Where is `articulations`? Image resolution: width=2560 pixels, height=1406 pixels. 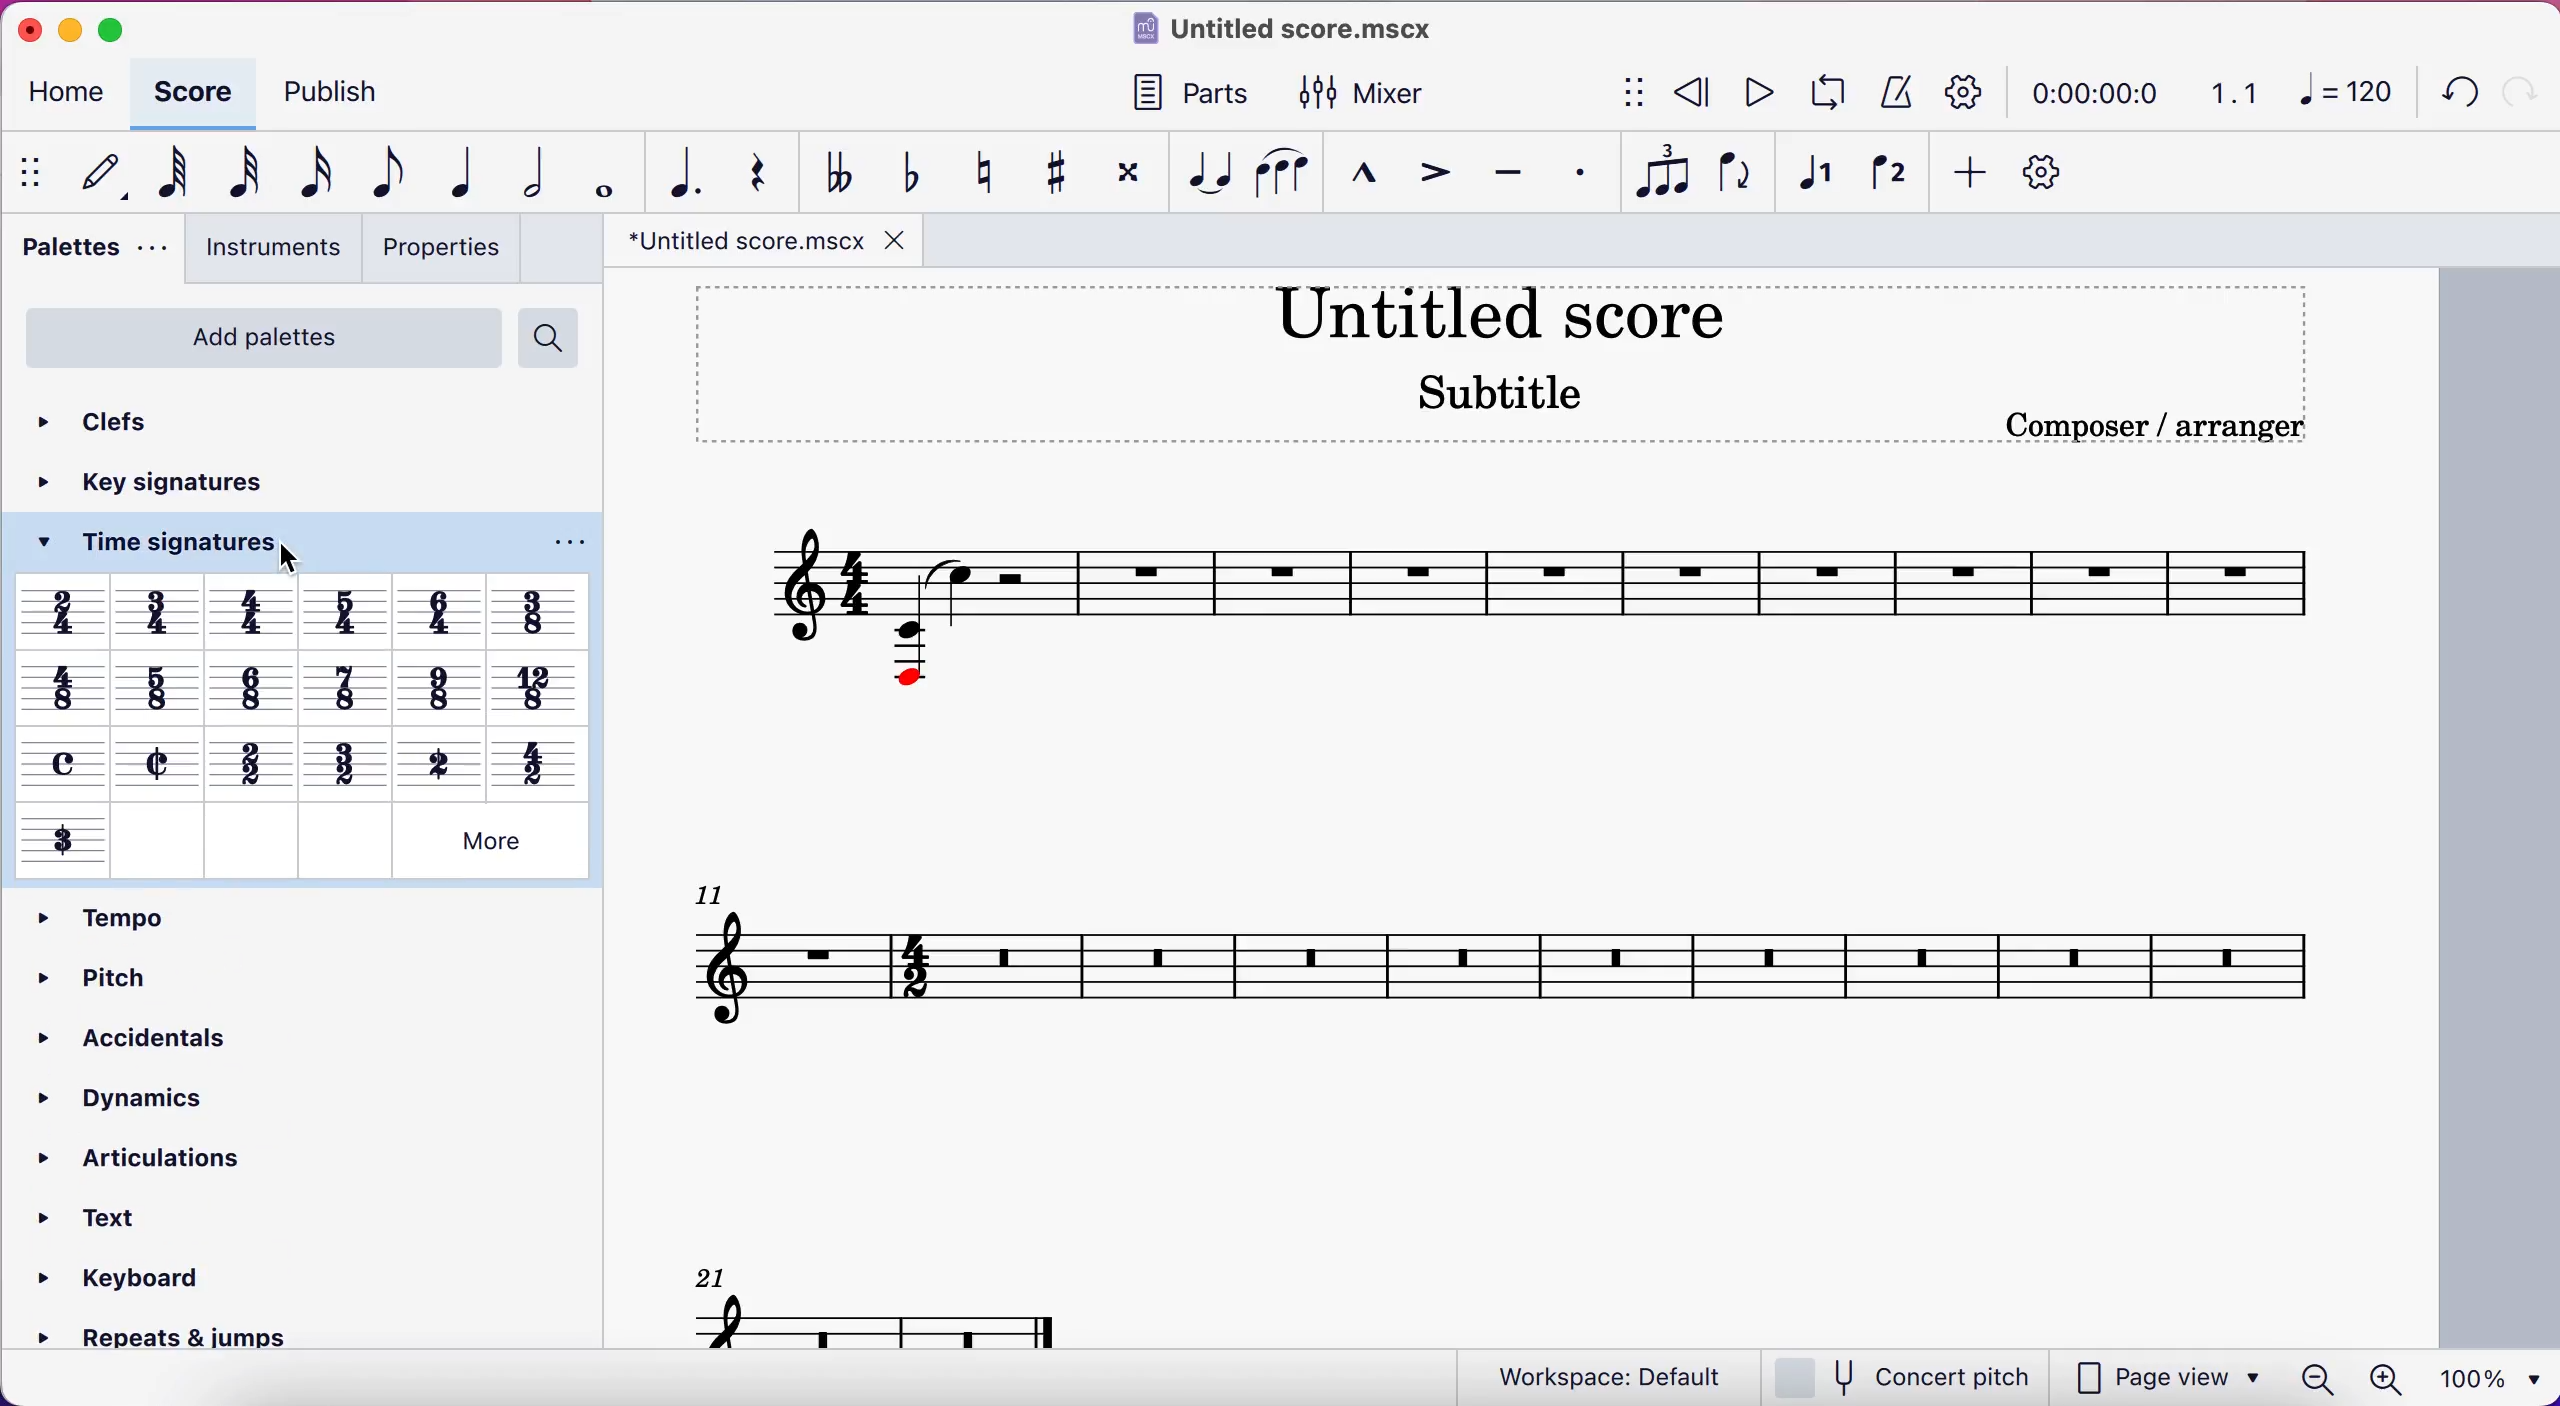 articulations is located at coordinates (142, 1160).